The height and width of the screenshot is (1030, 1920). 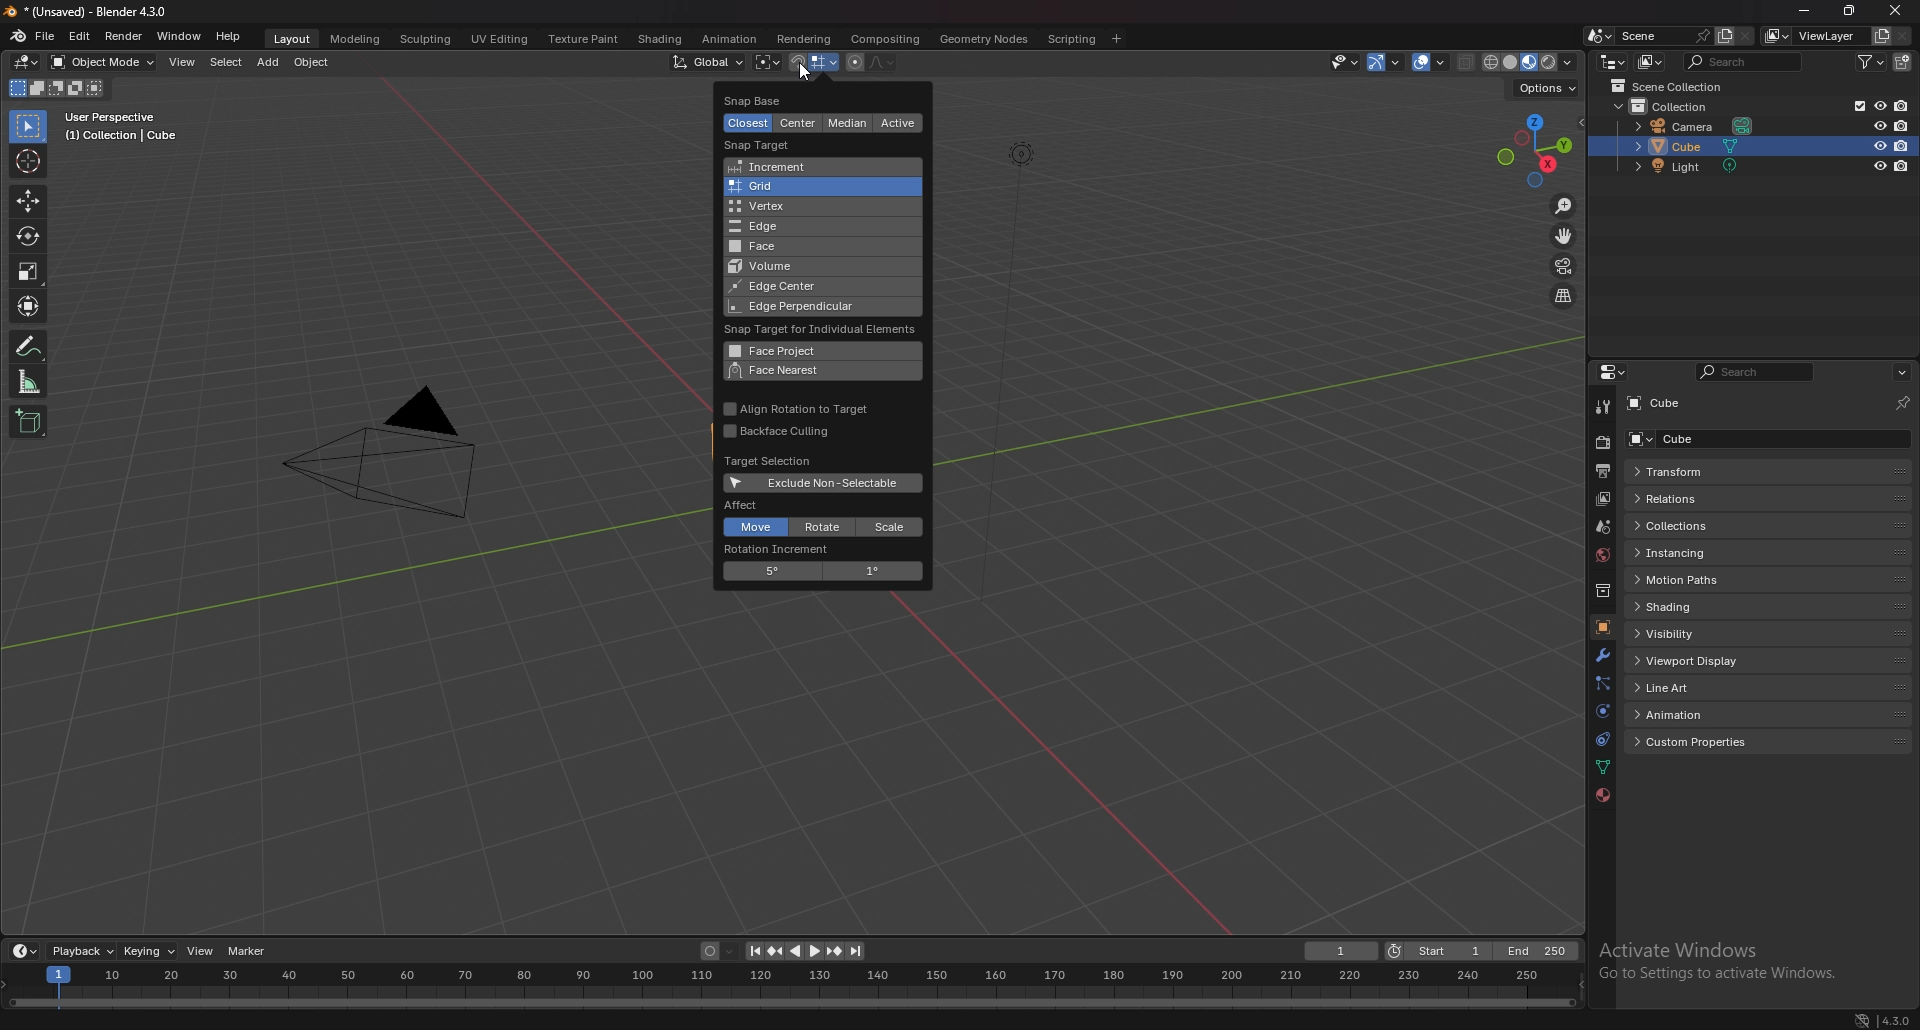 What do you see at coordinates (1601, 682) in the screenshot?
I see `particles` at bounding box center [1601, 682].